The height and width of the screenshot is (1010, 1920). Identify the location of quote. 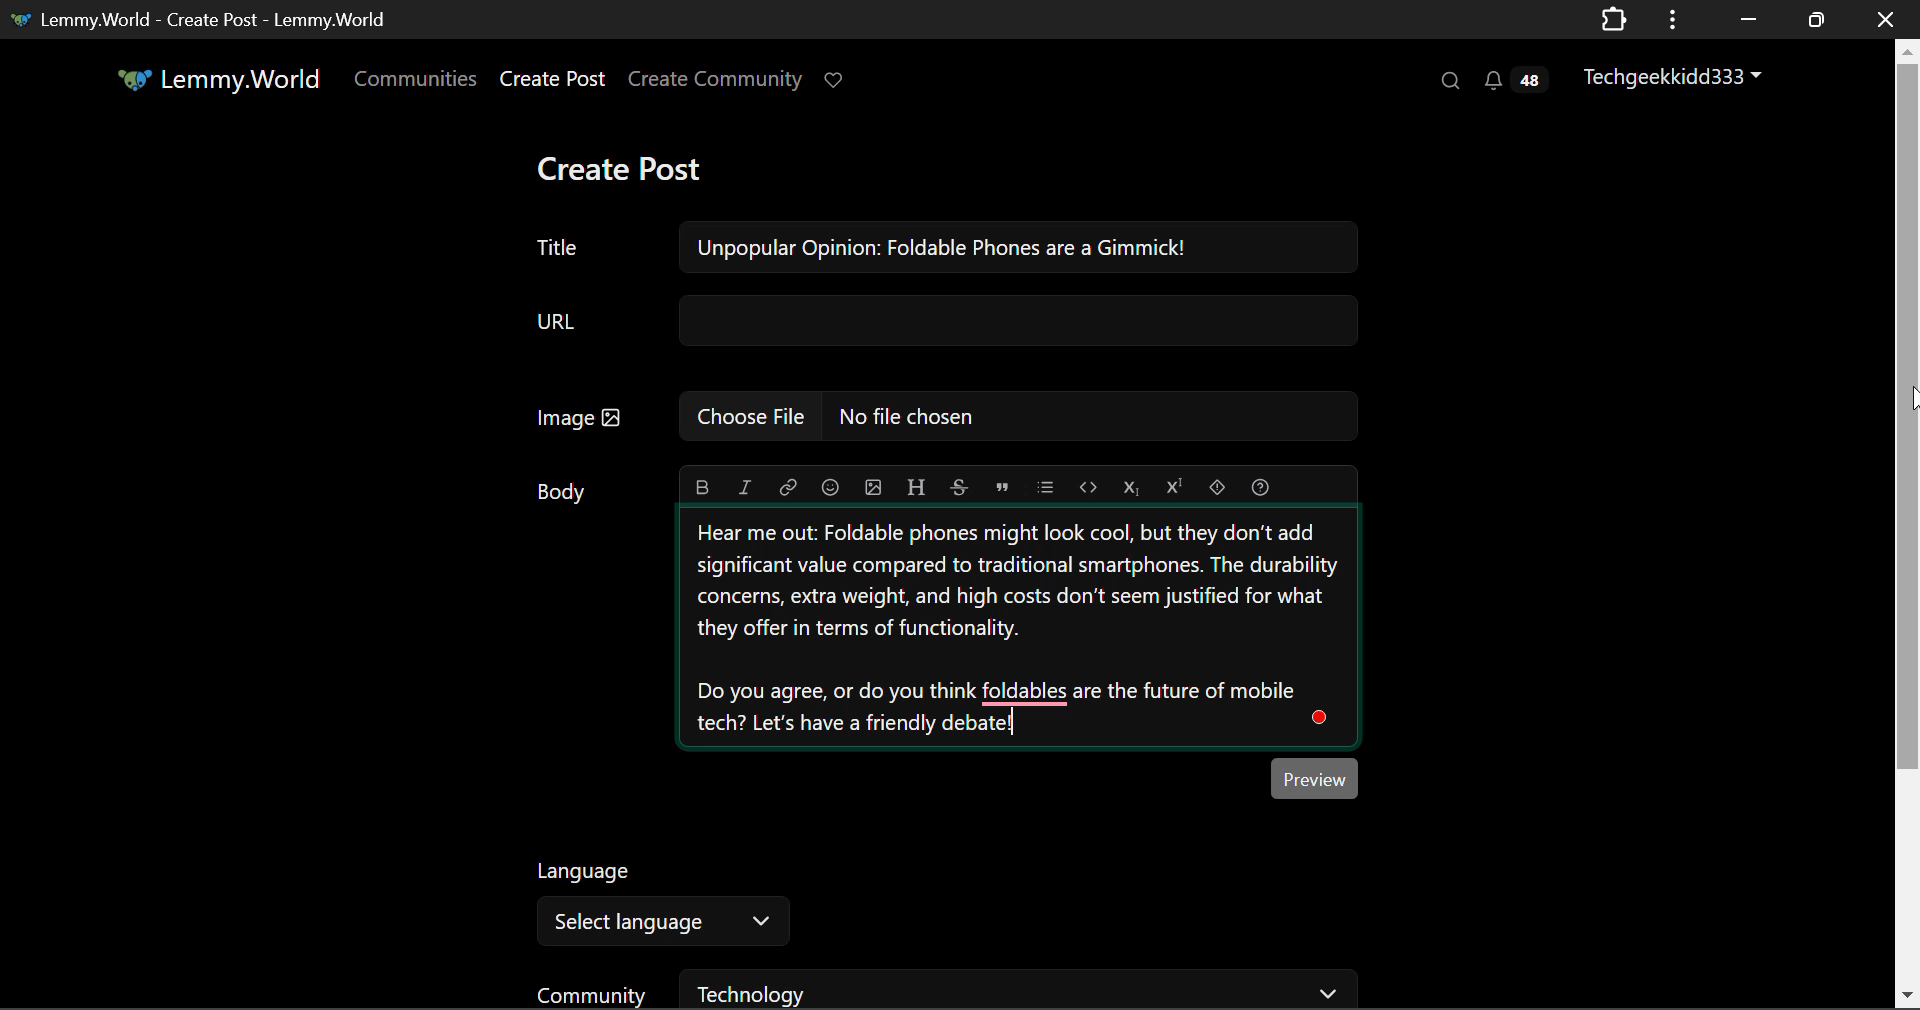
(1003, 485).